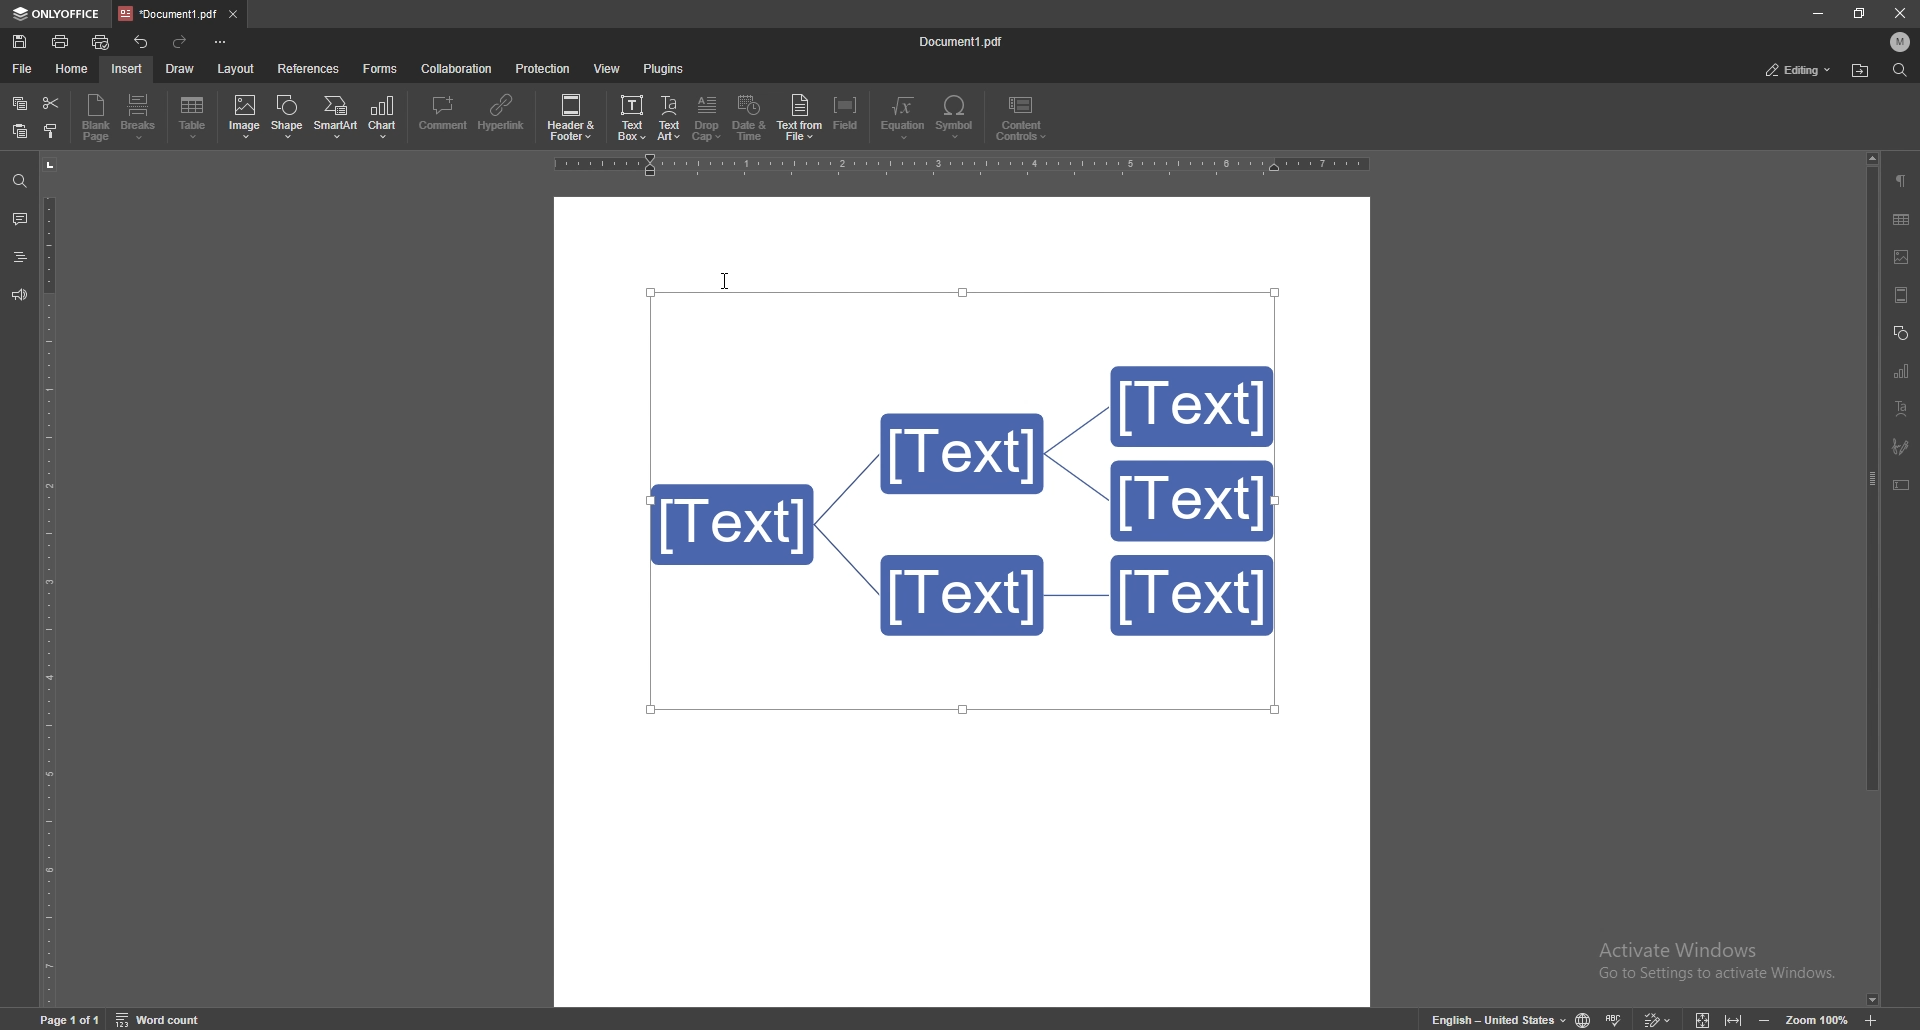 The image size is (1920, 1030). What do you see at coordinates (381, 69) in the screenshot?
I see `forms` at bounding box center [381, 69].